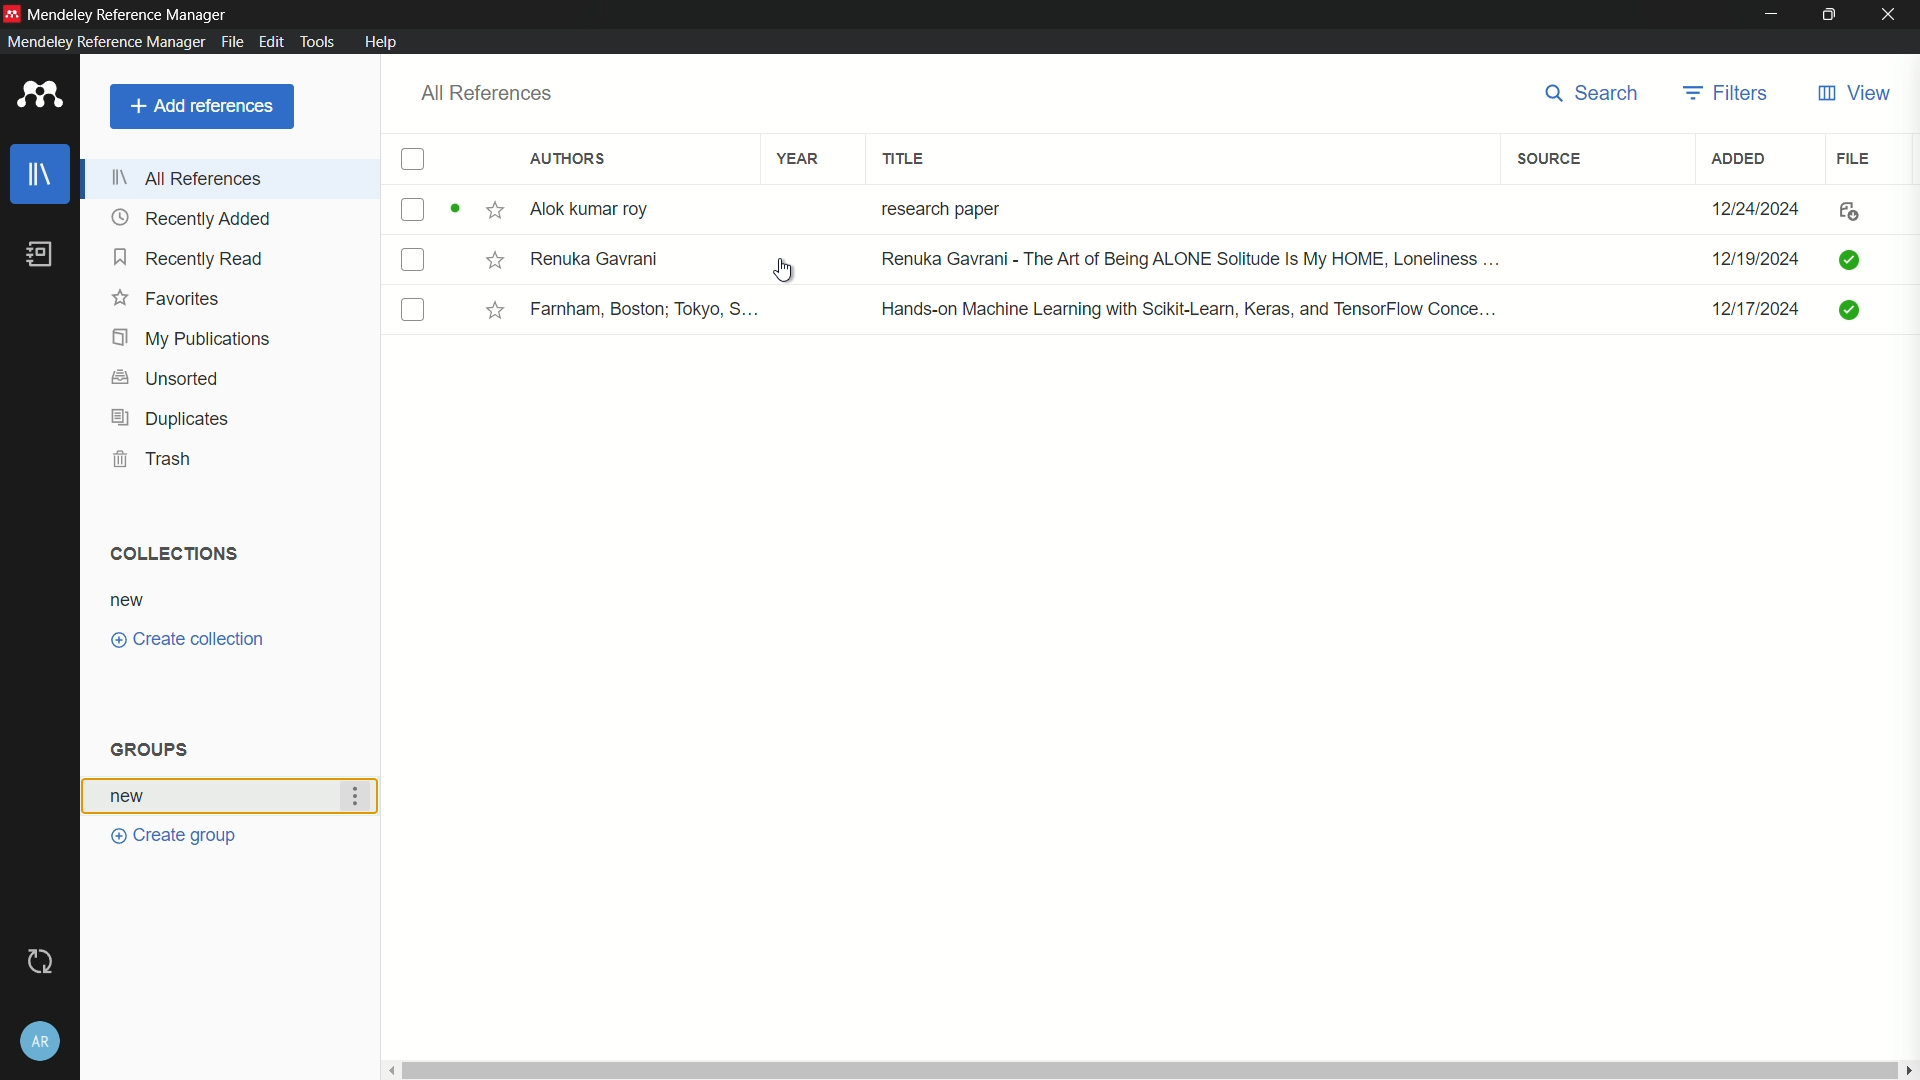 The height and width of the screenshot is (1080, 1920). I want to click on help menu, so click(383, 42).